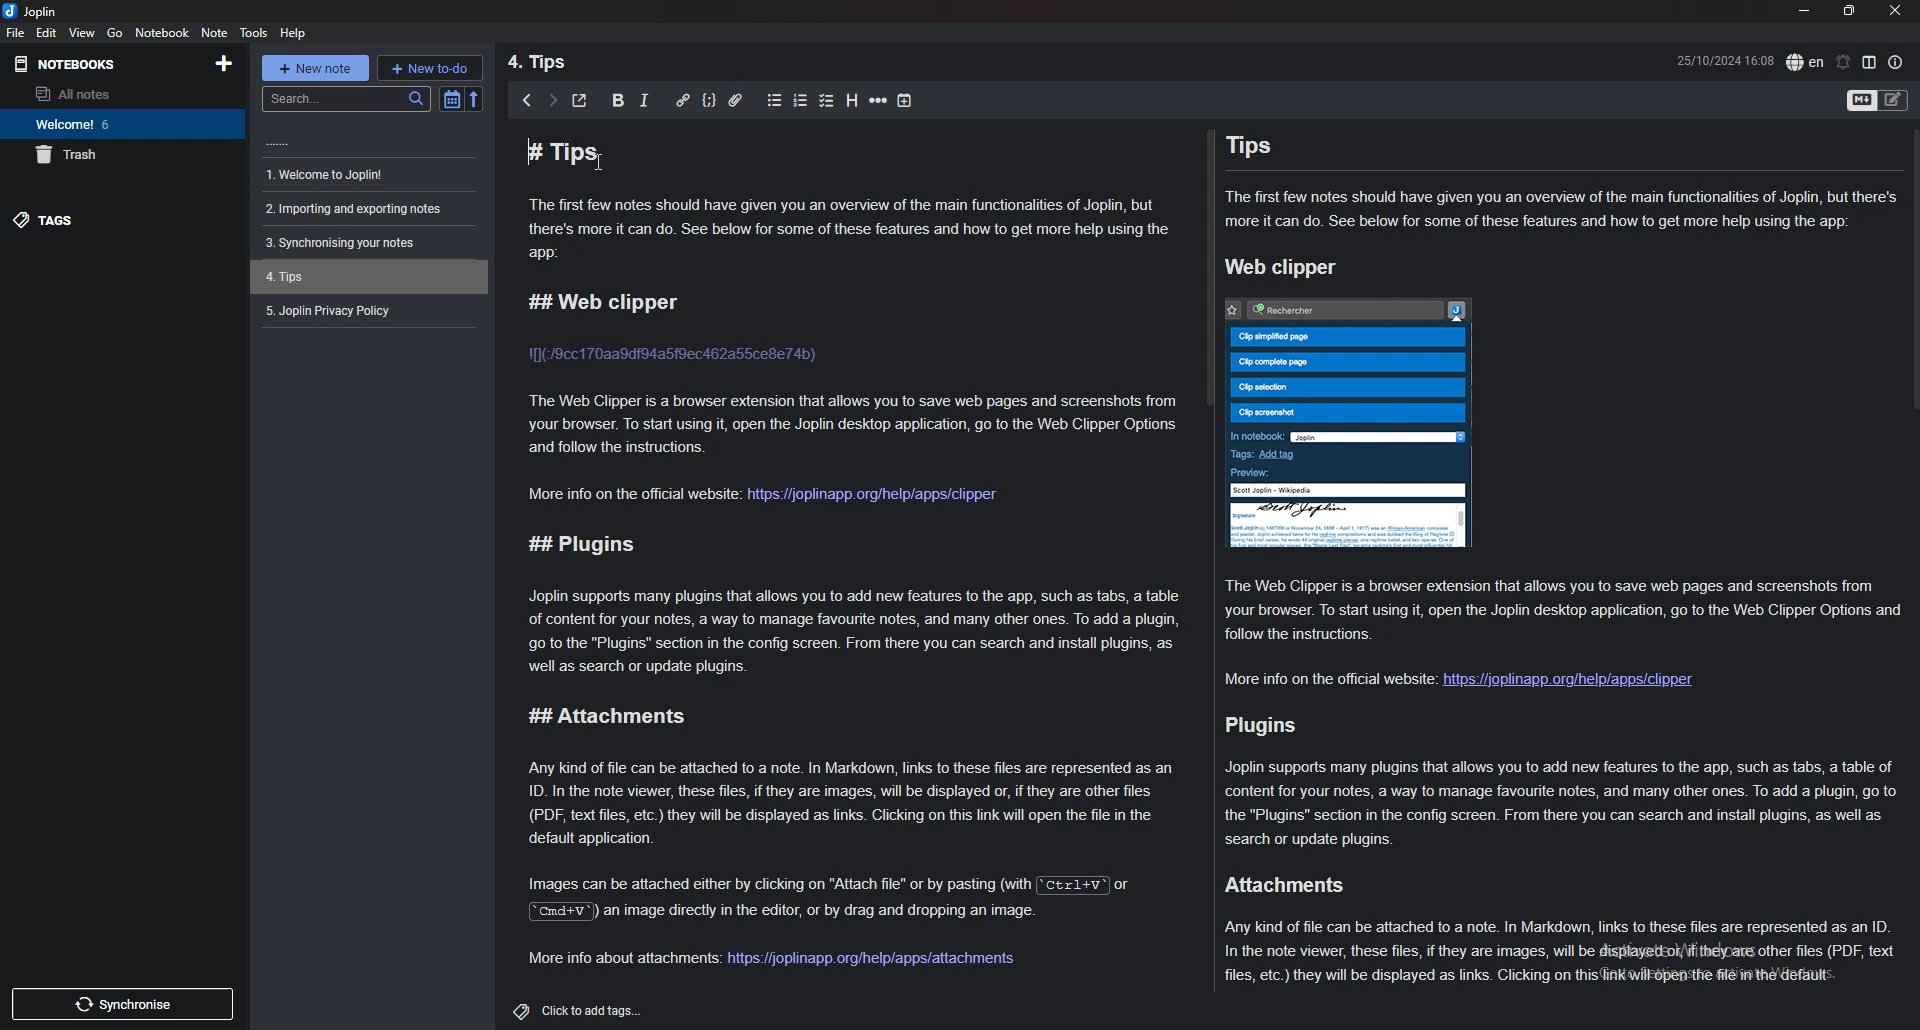 The height and width of the screenshot is (1030, 1920). I want to click on note title, so click(829, 153).